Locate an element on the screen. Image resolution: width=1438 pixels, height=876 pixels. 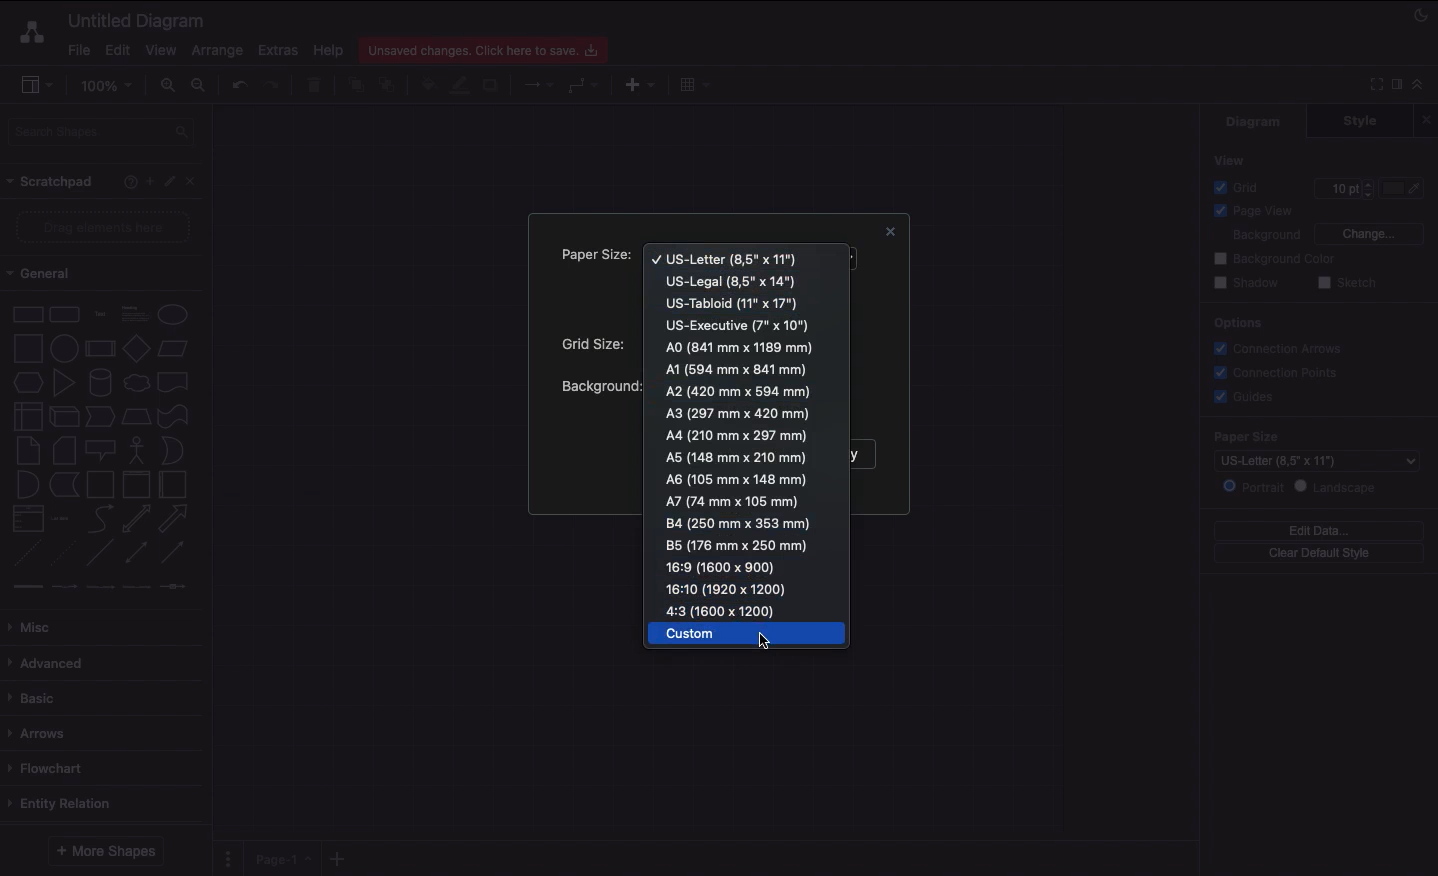
Process is located at coordinates (98, 350).